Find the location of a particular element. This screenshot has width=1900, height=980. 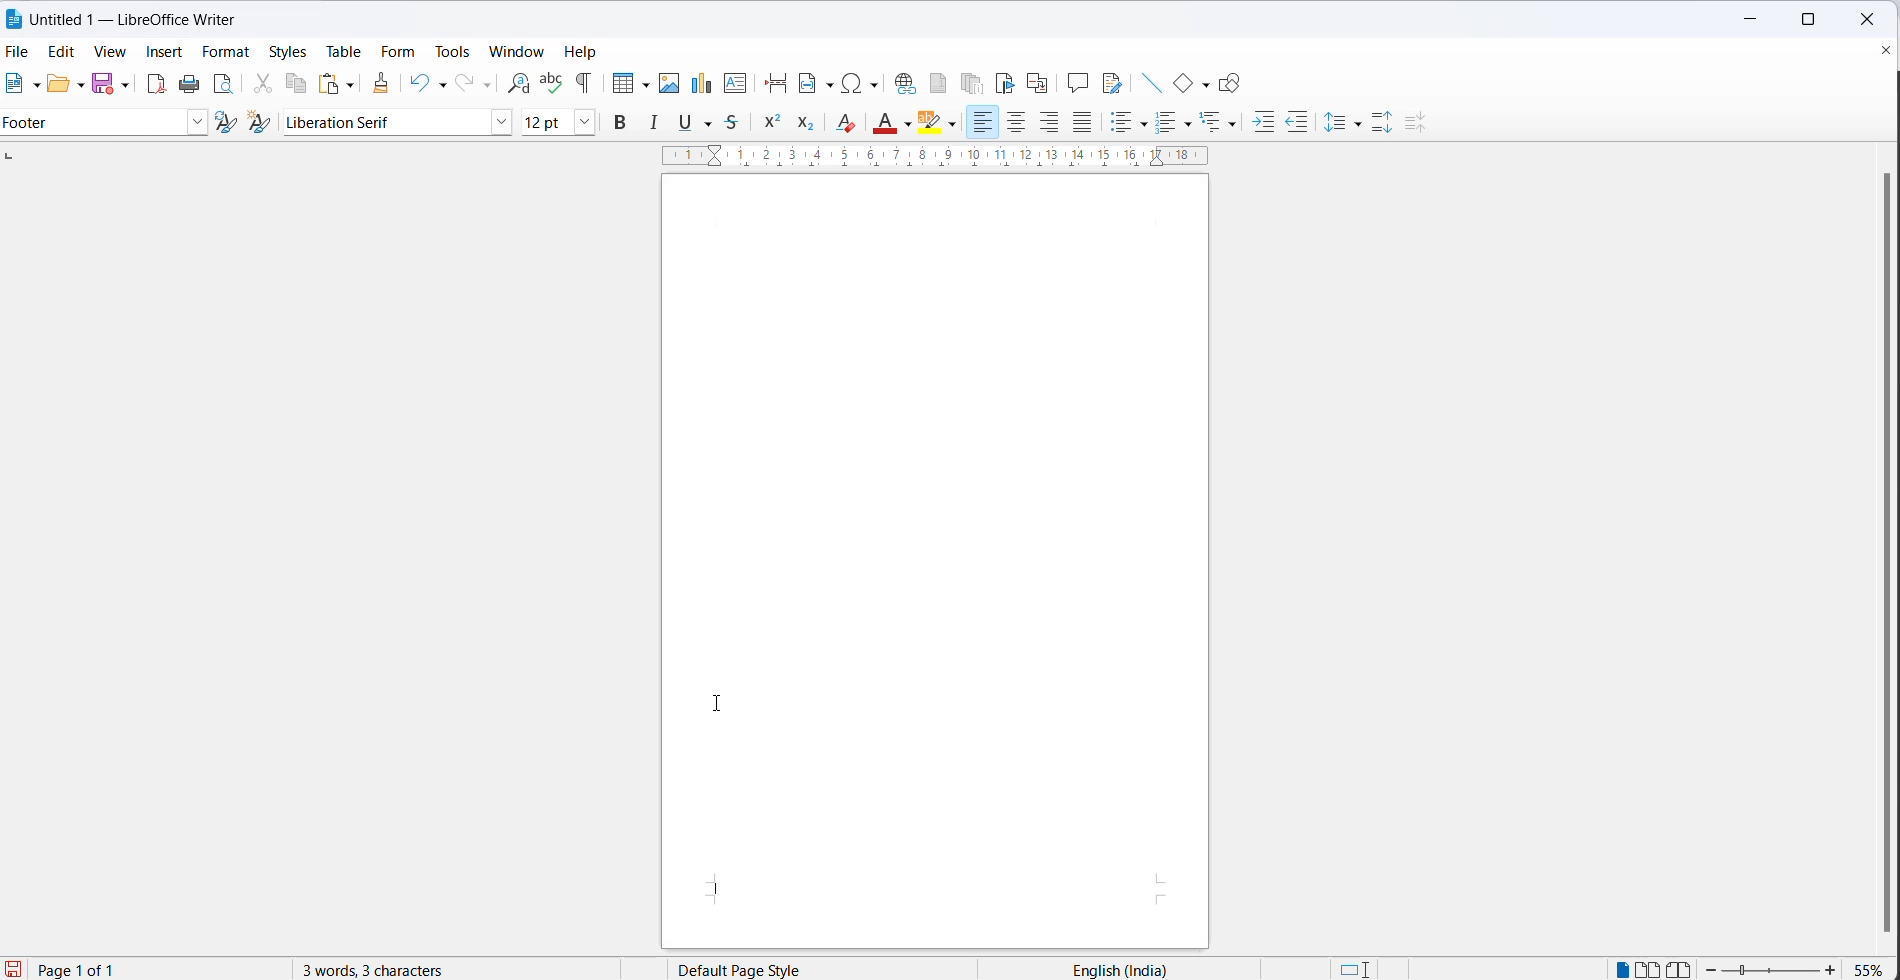

font name options is located at coordinates (499, 123).